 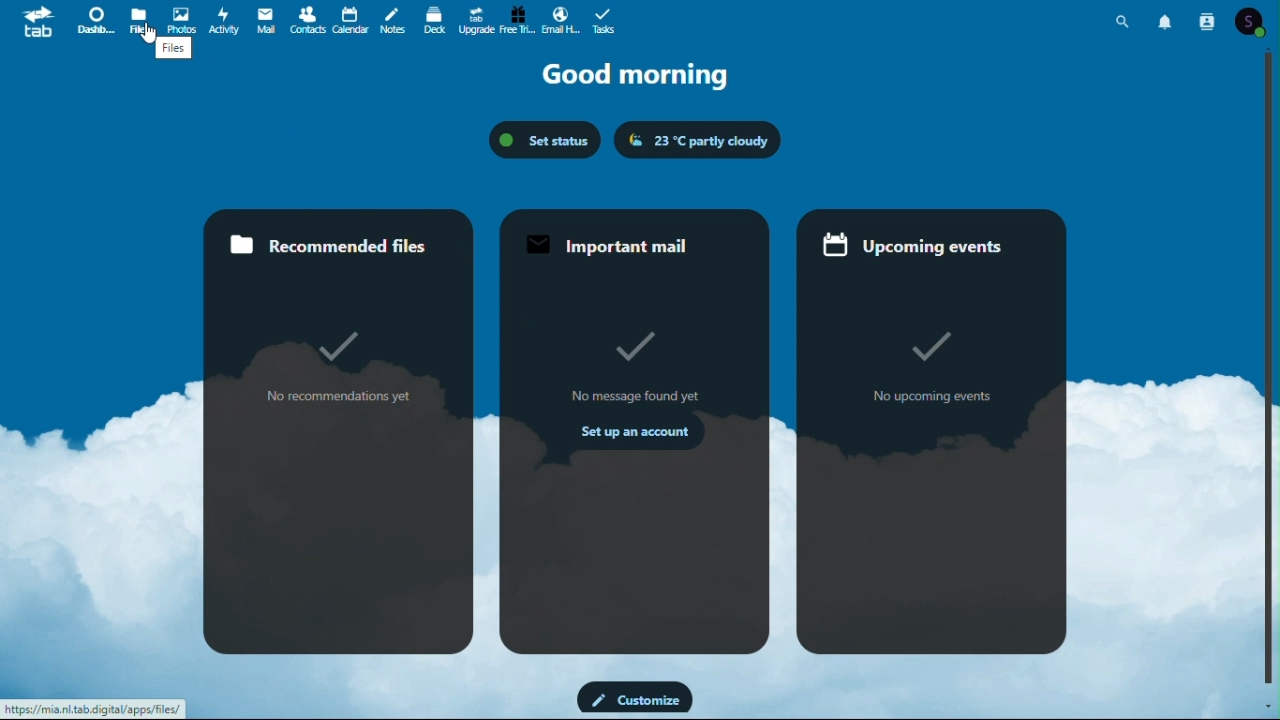 What do you see at coordinates (516, 18) in the screenshot?
I see `Free trial` at bounding box center [516, 18].